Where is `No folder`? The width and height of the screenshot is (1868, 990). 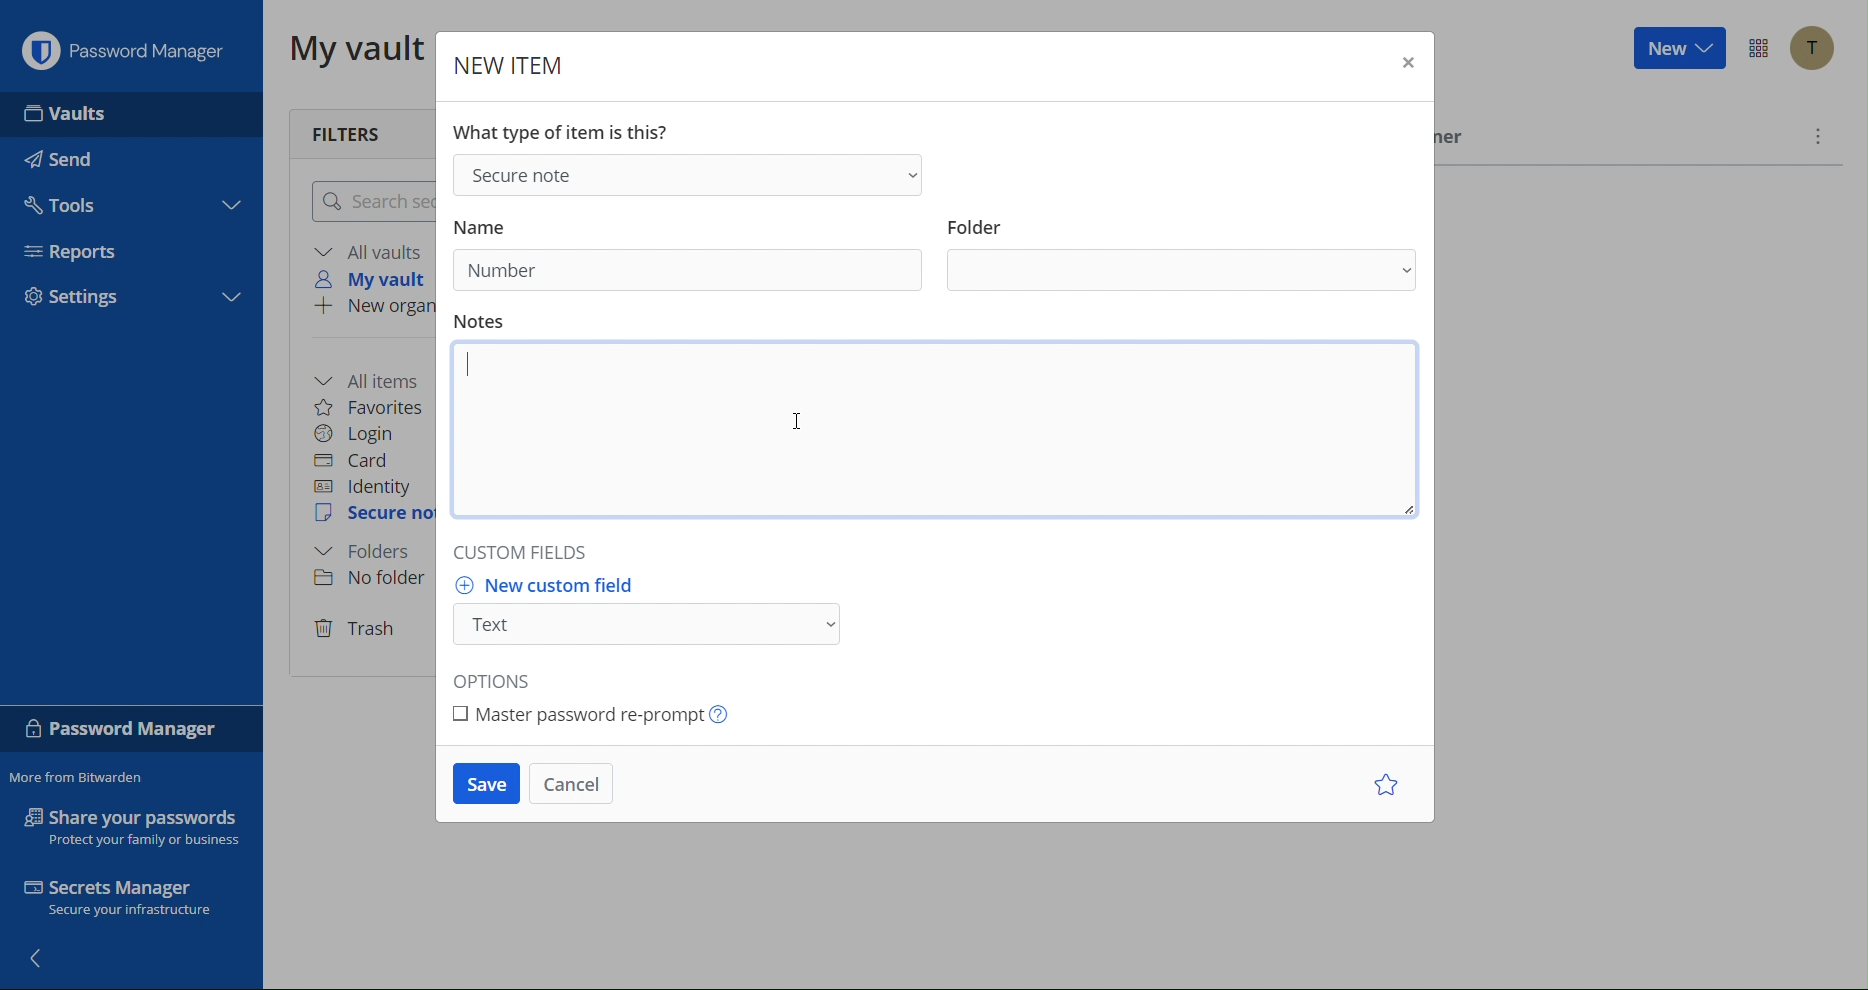 No folder is located at coordinates (368, 580).